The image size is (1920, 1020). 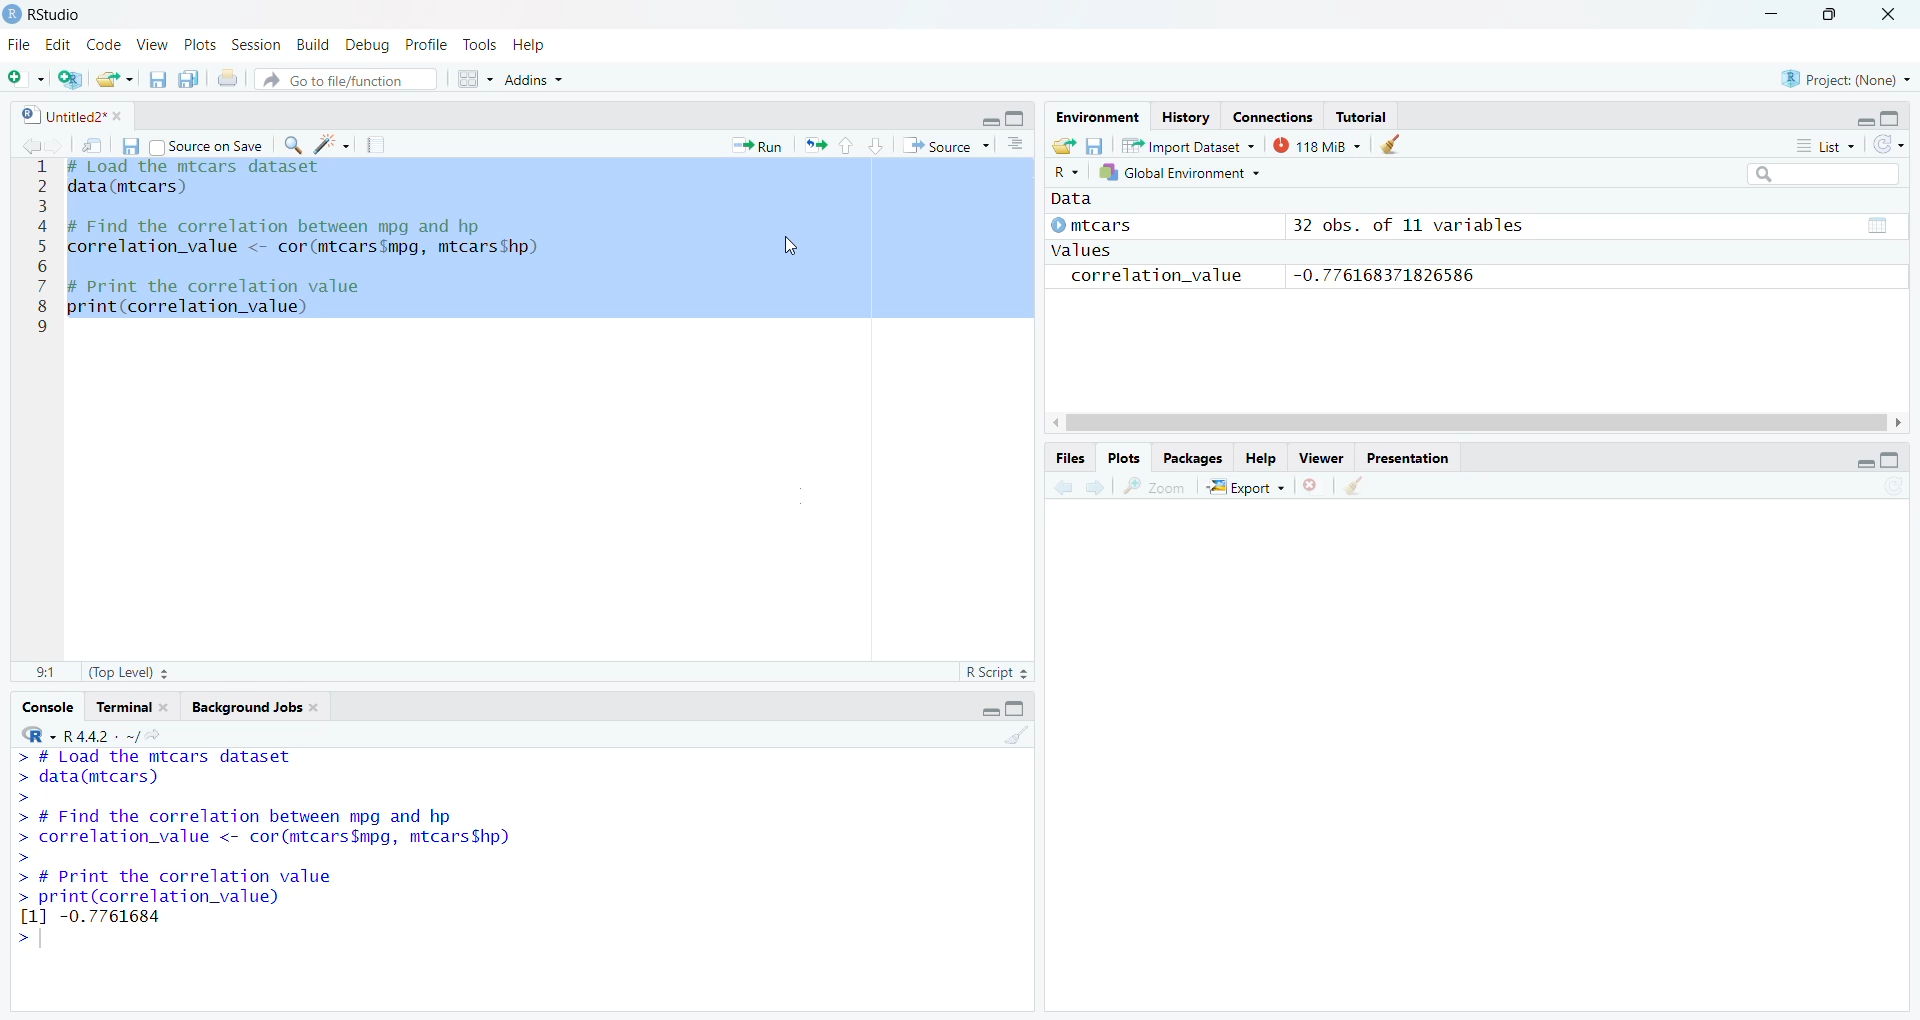 What do you see at coordinates (1095, 144) in the screenshot?
I see `Save workspace as` at bounding box center [1095, 144].